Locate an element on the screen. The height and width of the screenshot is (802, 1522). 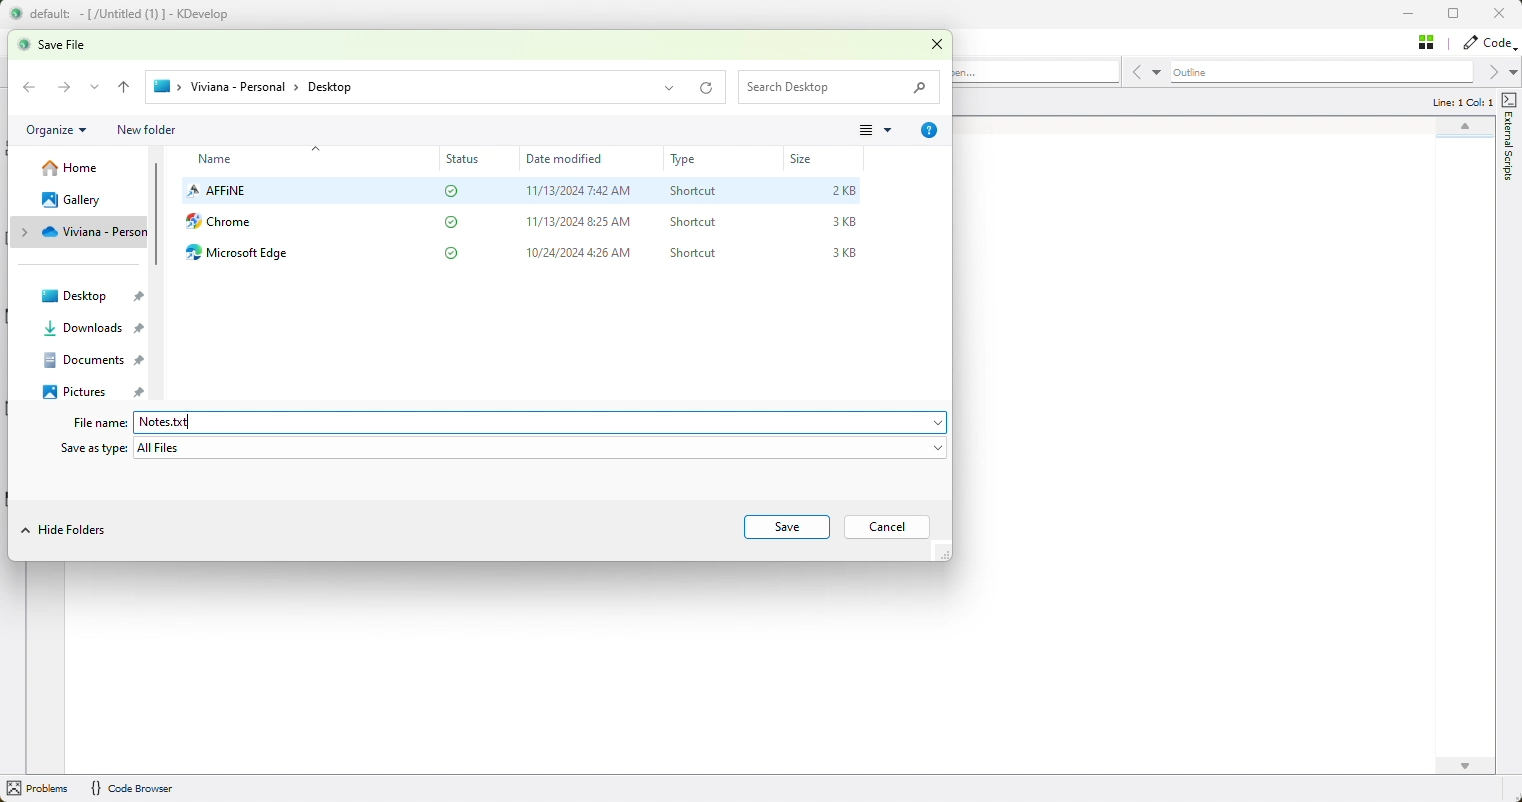
minimise is located at coordinates (1413, 16).